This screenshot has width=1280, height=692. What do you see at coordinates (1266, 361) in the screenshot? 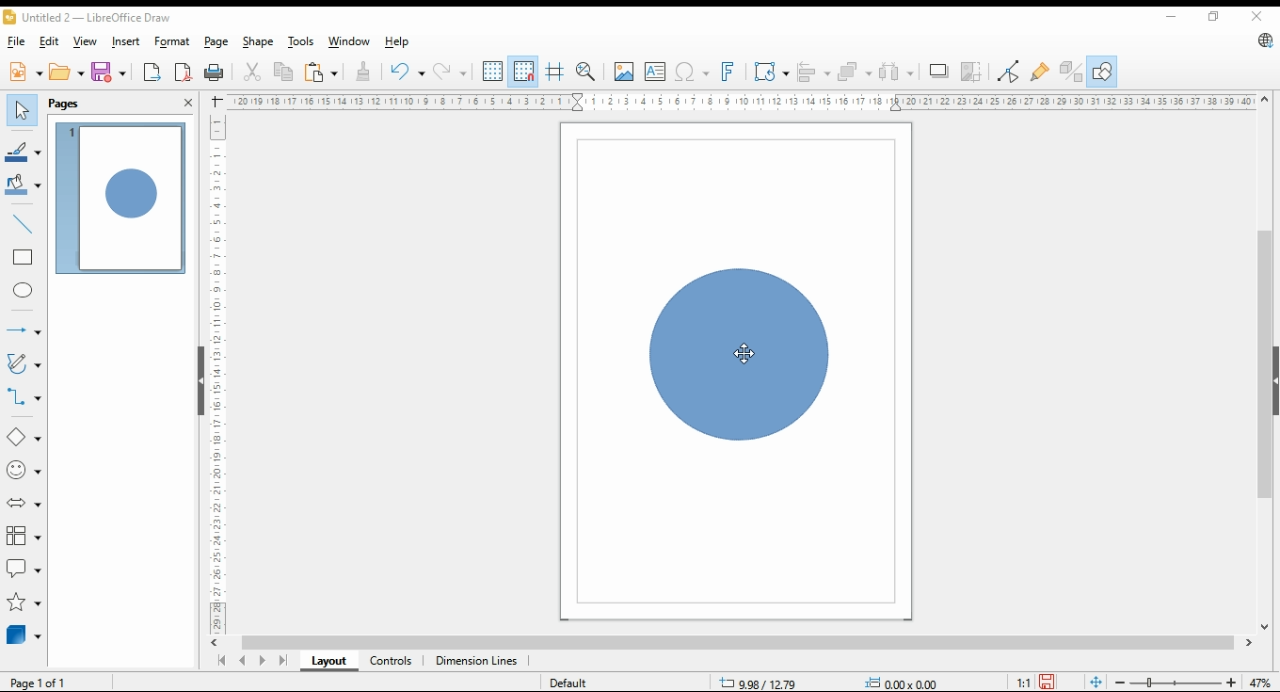
I see `scroll bar` at bounding box center [1266, 361].